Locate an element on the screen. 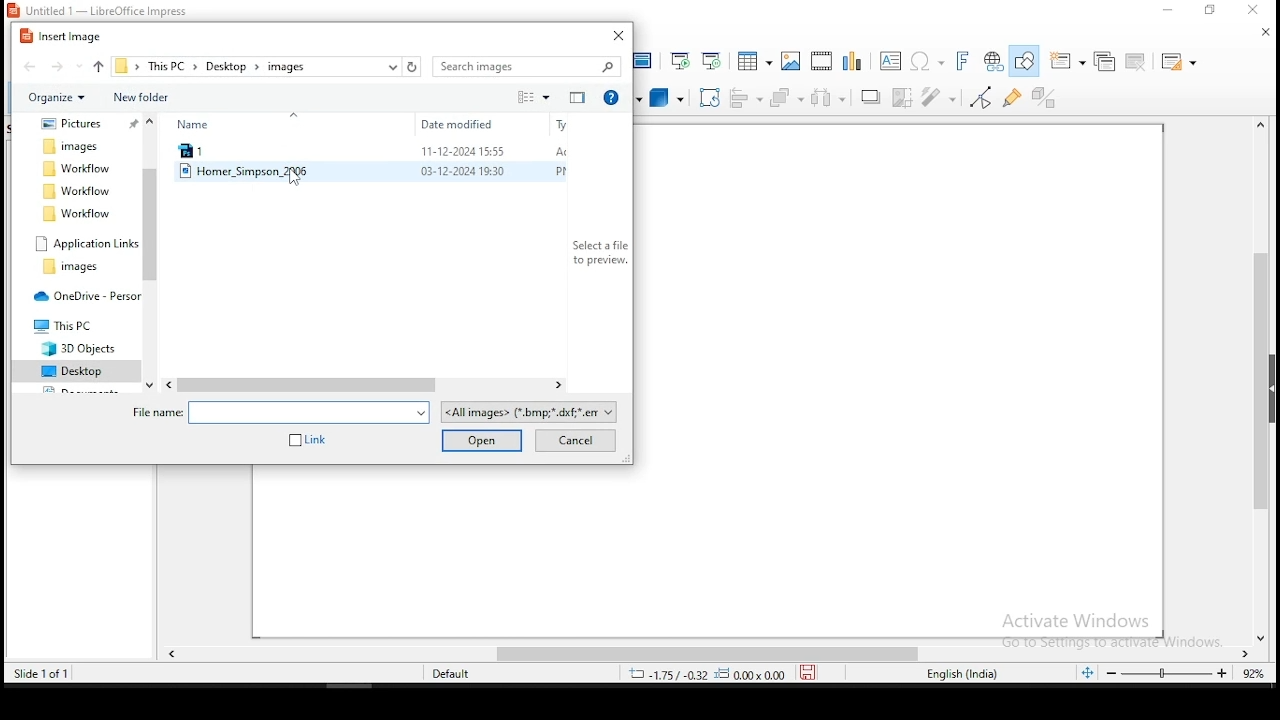 This screenshot has width=1280, height=720. system folder is located at coordinates (79, 370).